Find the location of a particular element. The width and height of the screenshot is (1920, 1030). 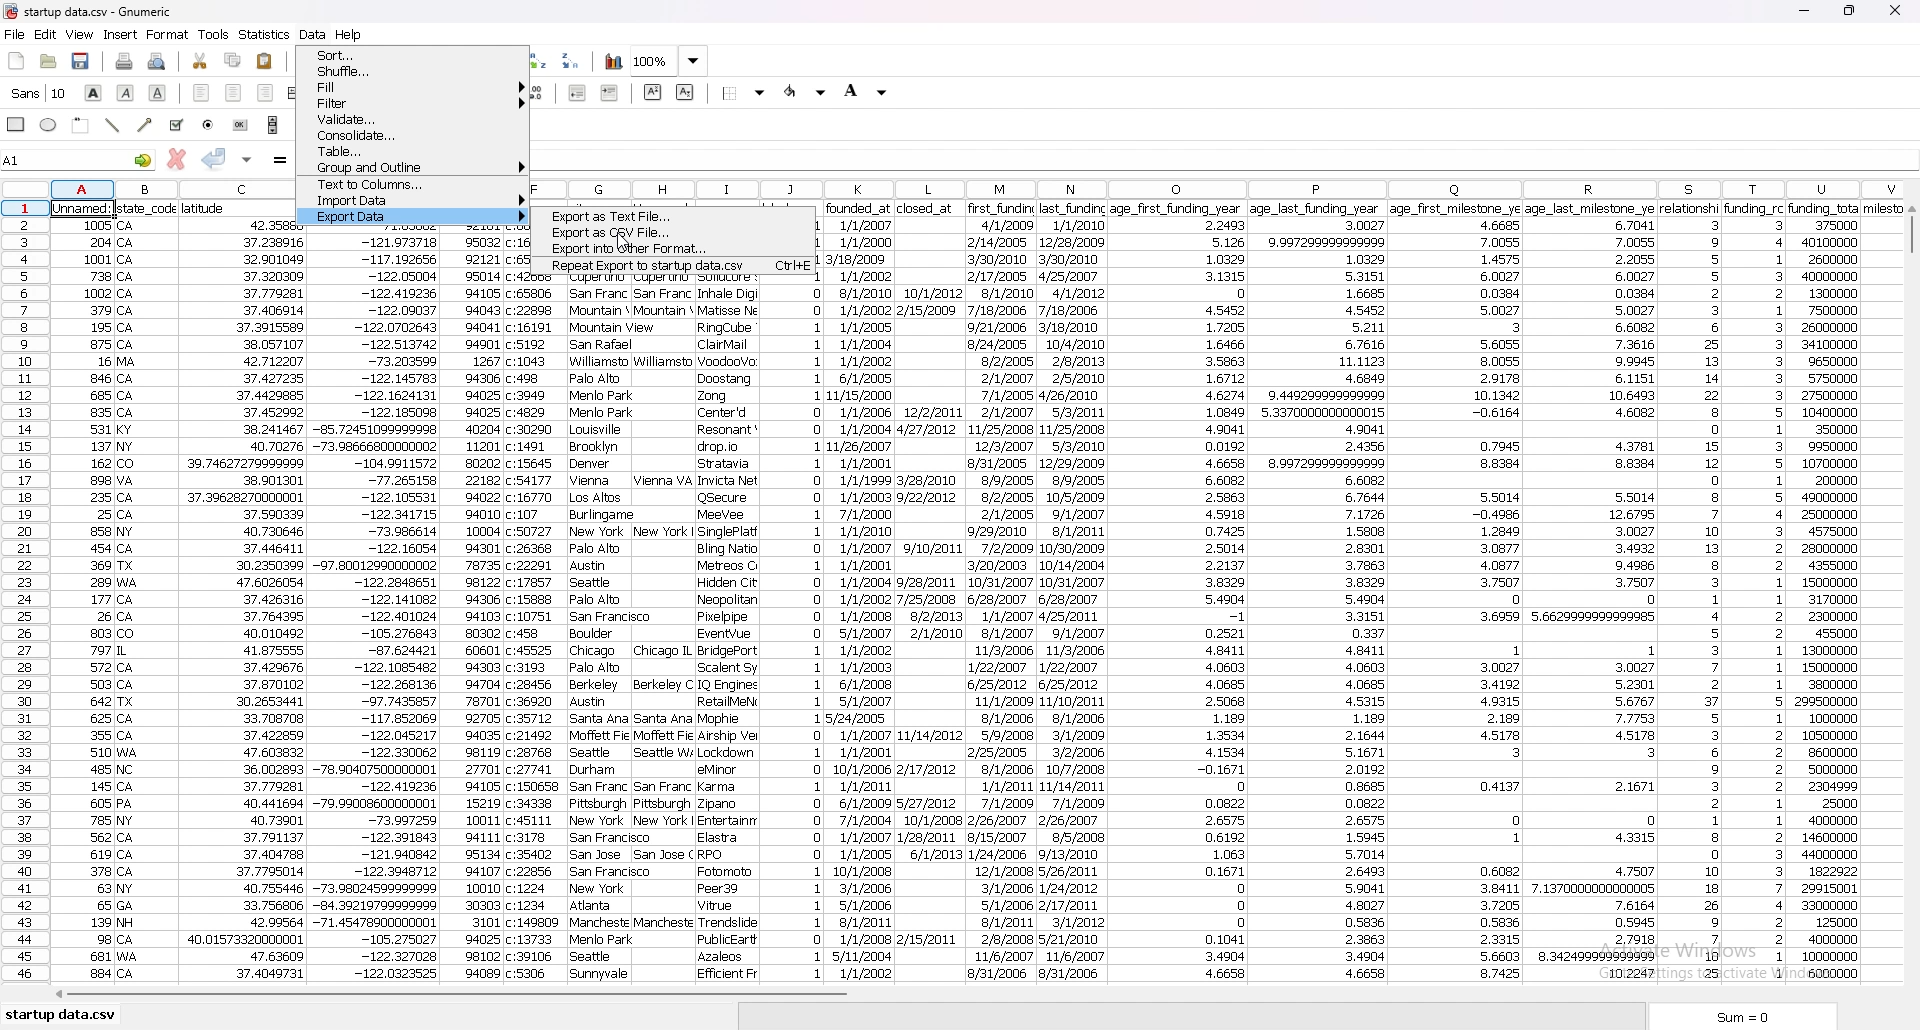

Data is located at coordinates (311, 32).